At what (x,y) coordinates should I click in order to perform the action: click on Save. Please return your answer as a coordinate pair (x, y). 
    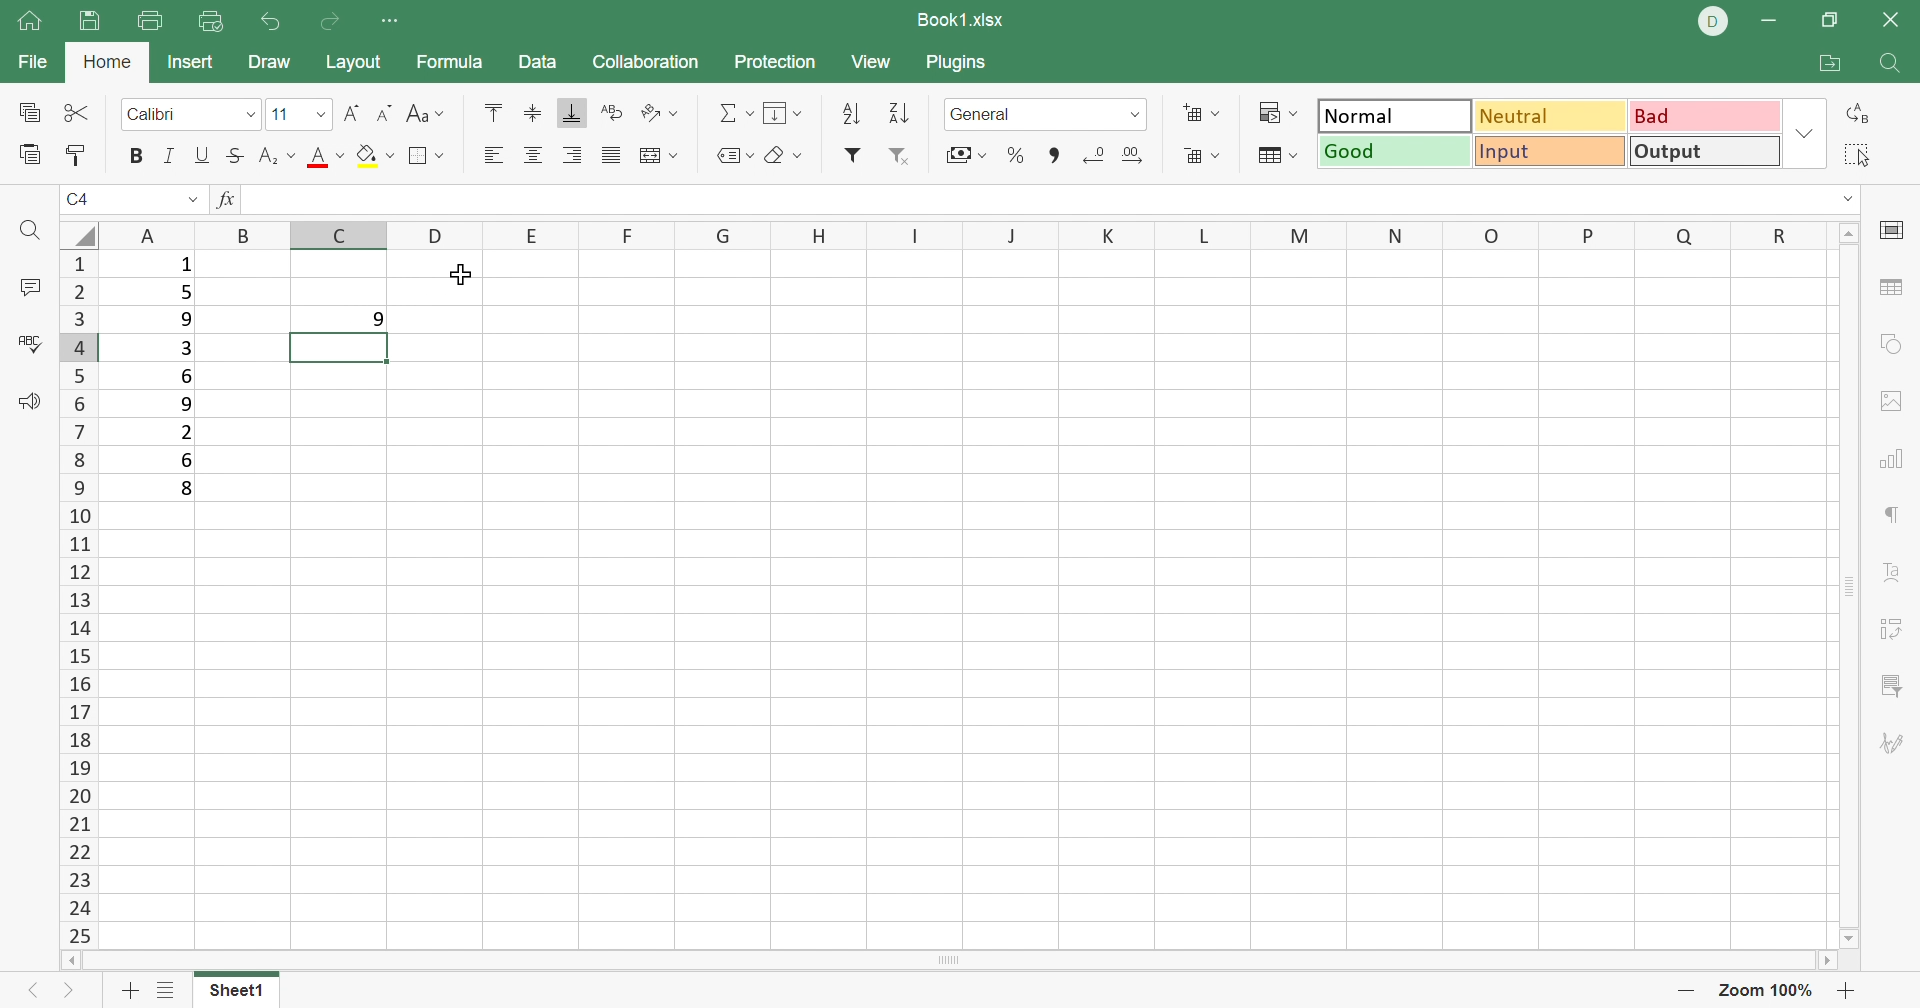
    Looking at the image, I should click on (91, 21).